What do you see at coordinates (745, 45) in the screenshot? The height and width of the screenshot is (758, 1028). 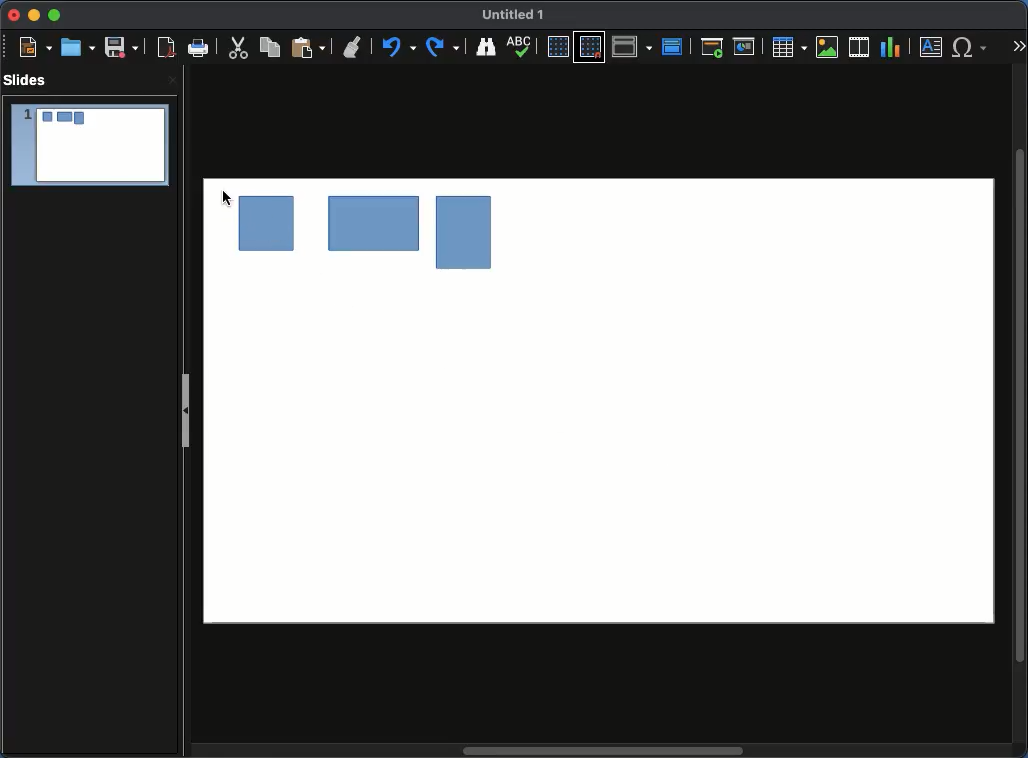 I see `Start from current slide` at bounding box center [745, 45].